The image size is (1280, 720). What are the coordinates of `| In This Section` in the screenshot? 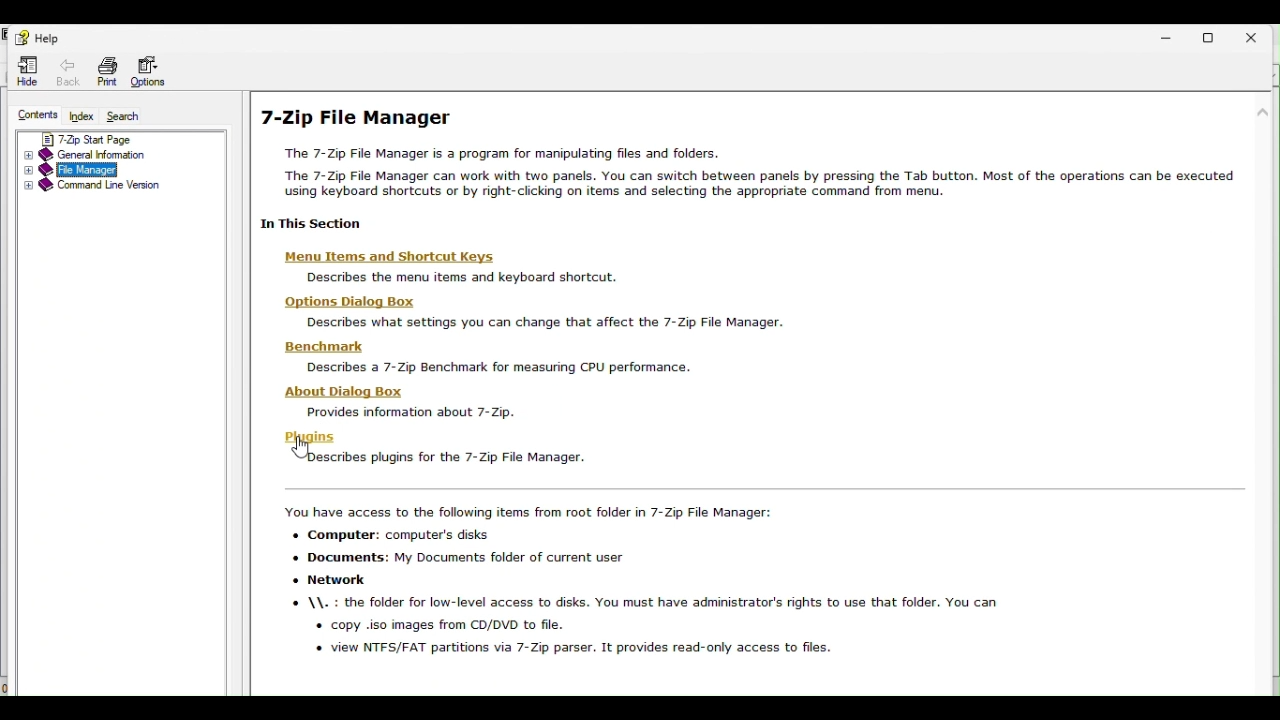 It's located at (307, 223).